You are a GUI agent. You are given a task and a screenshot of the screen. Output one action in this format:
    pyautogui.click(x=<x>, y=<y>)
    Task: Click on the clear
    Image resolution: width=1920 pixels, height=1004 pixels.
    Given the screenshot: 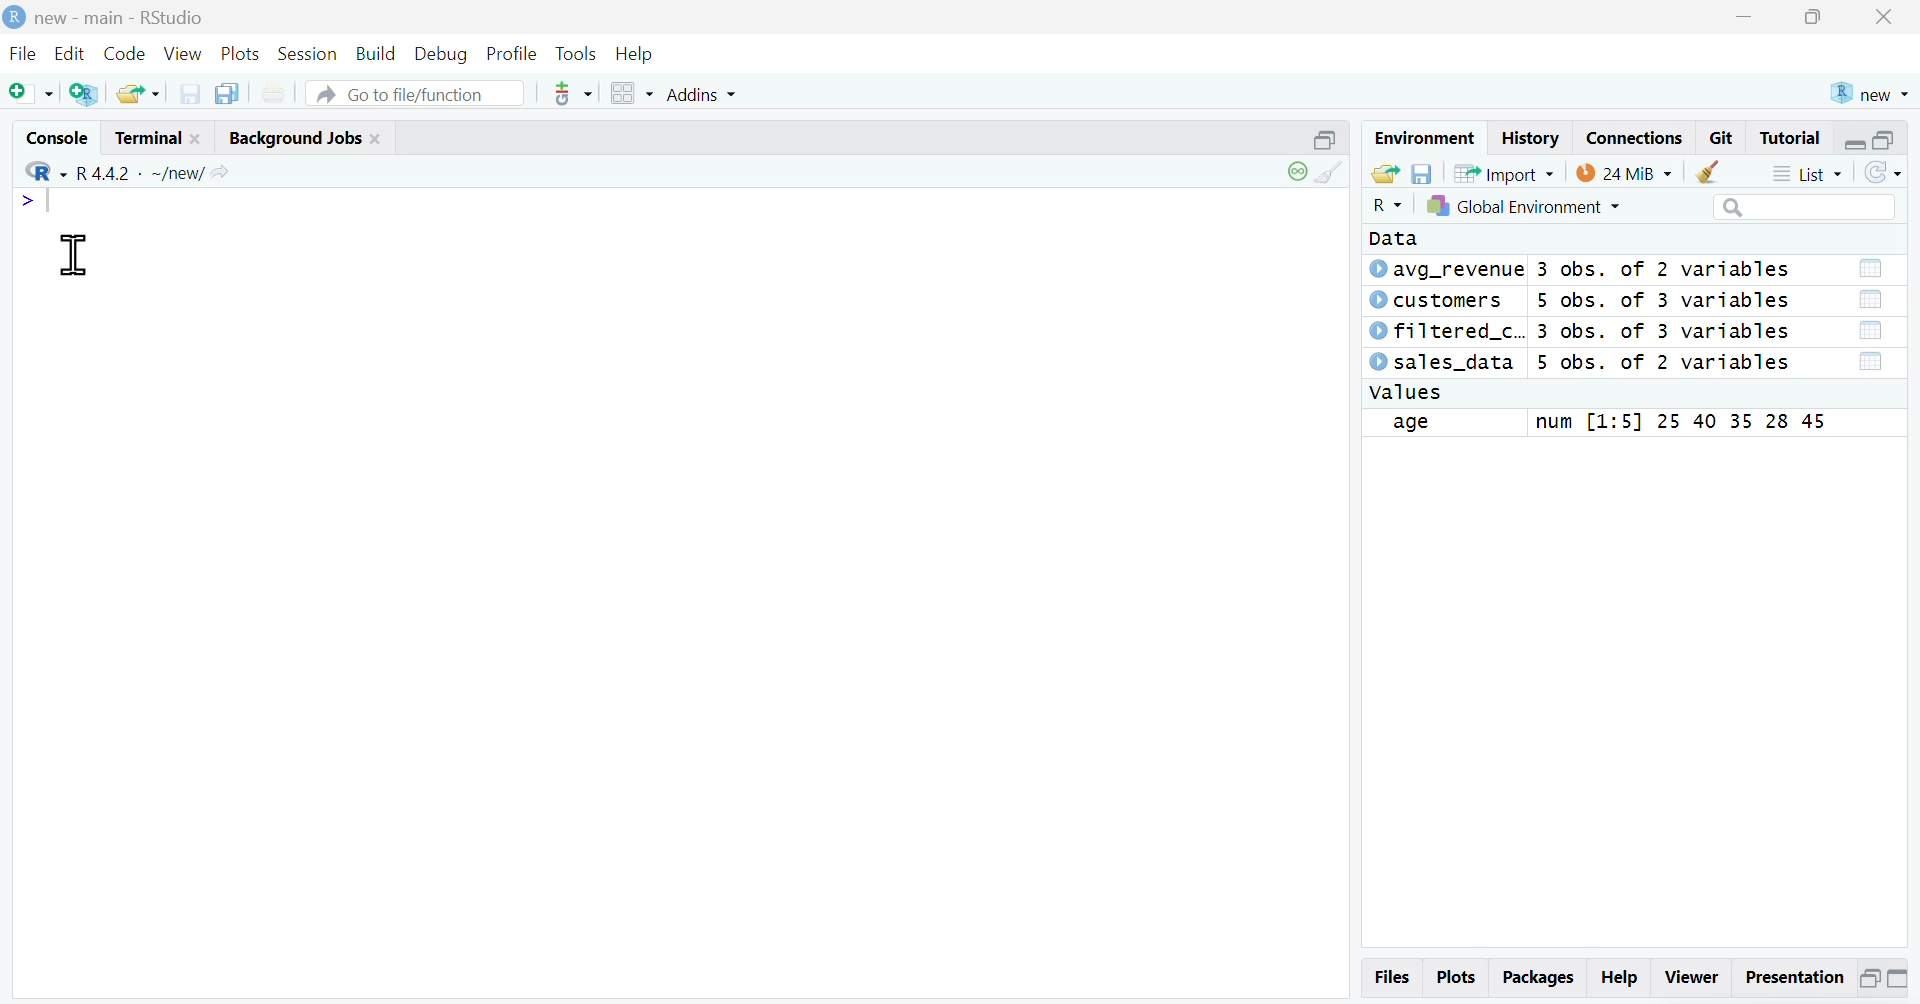 What is the action you would take?
    pyautogui.click(x=1713, y=171)
    